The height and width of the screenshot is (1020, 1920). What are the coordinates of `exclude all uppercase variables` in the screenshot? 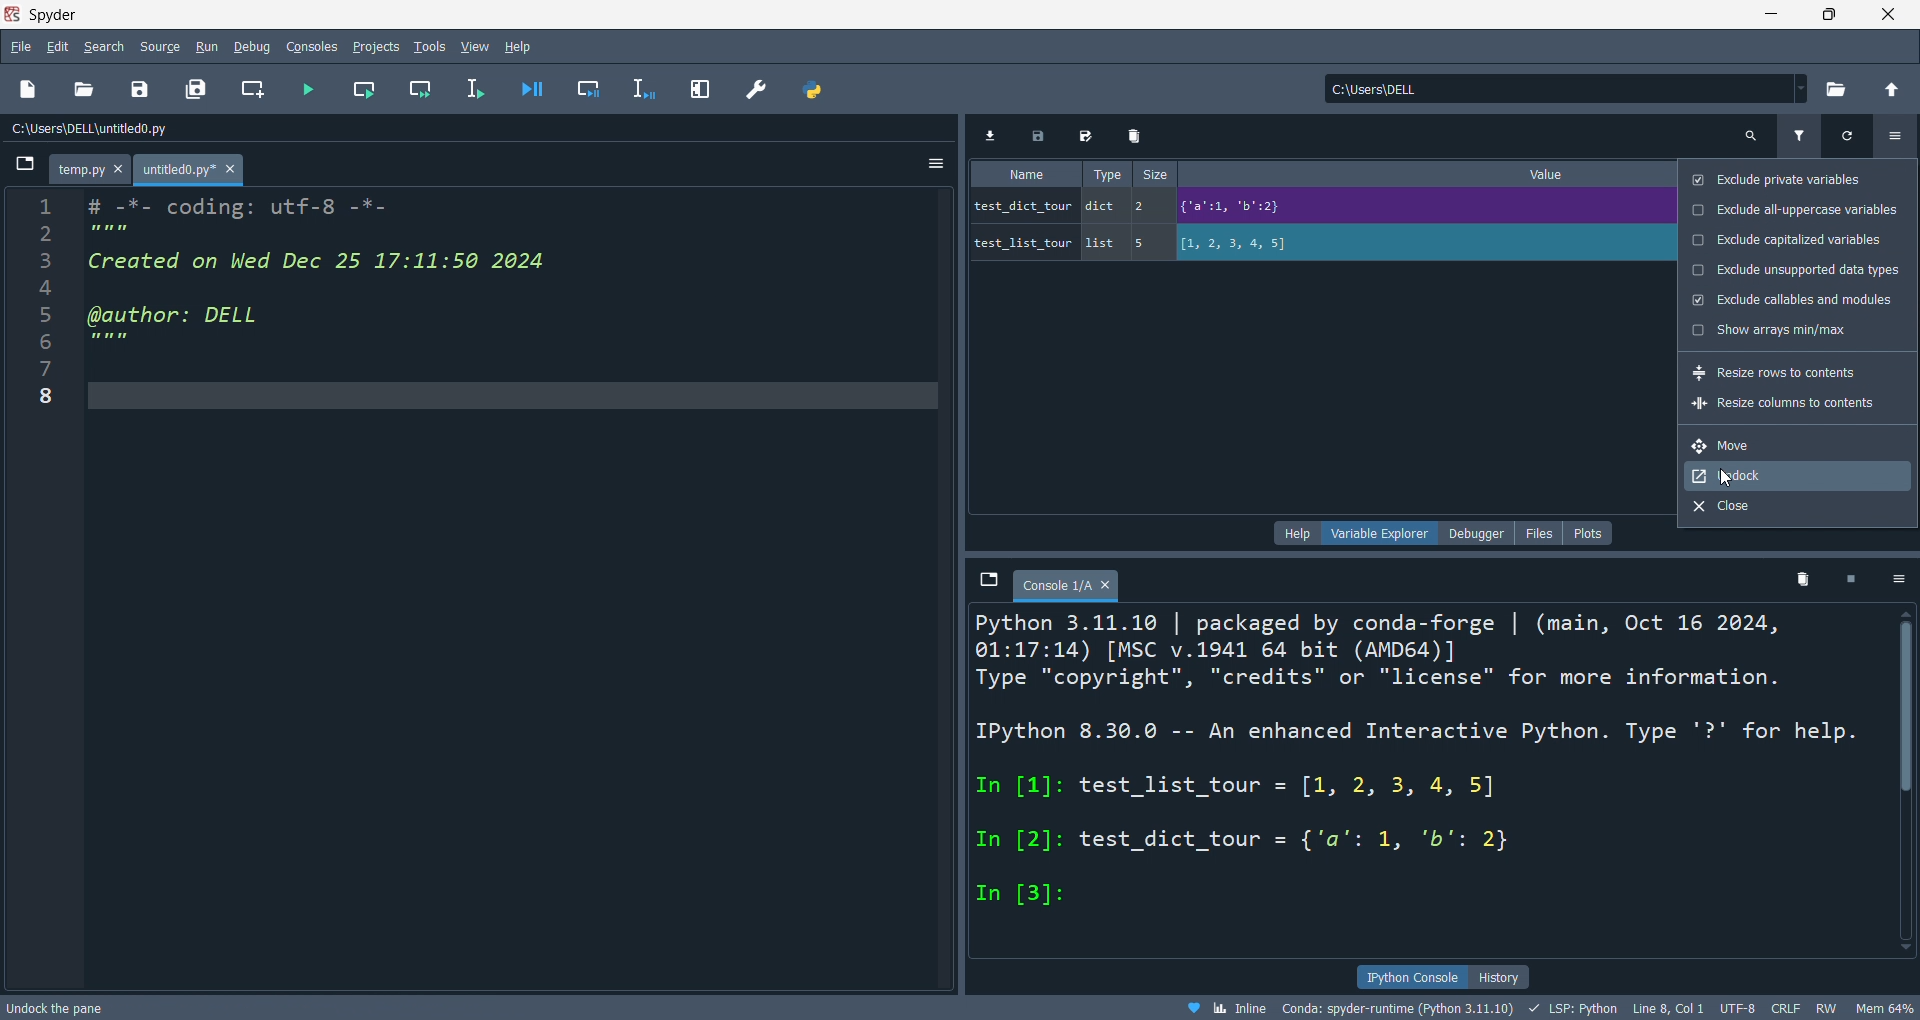 It's located at (1797, 212).